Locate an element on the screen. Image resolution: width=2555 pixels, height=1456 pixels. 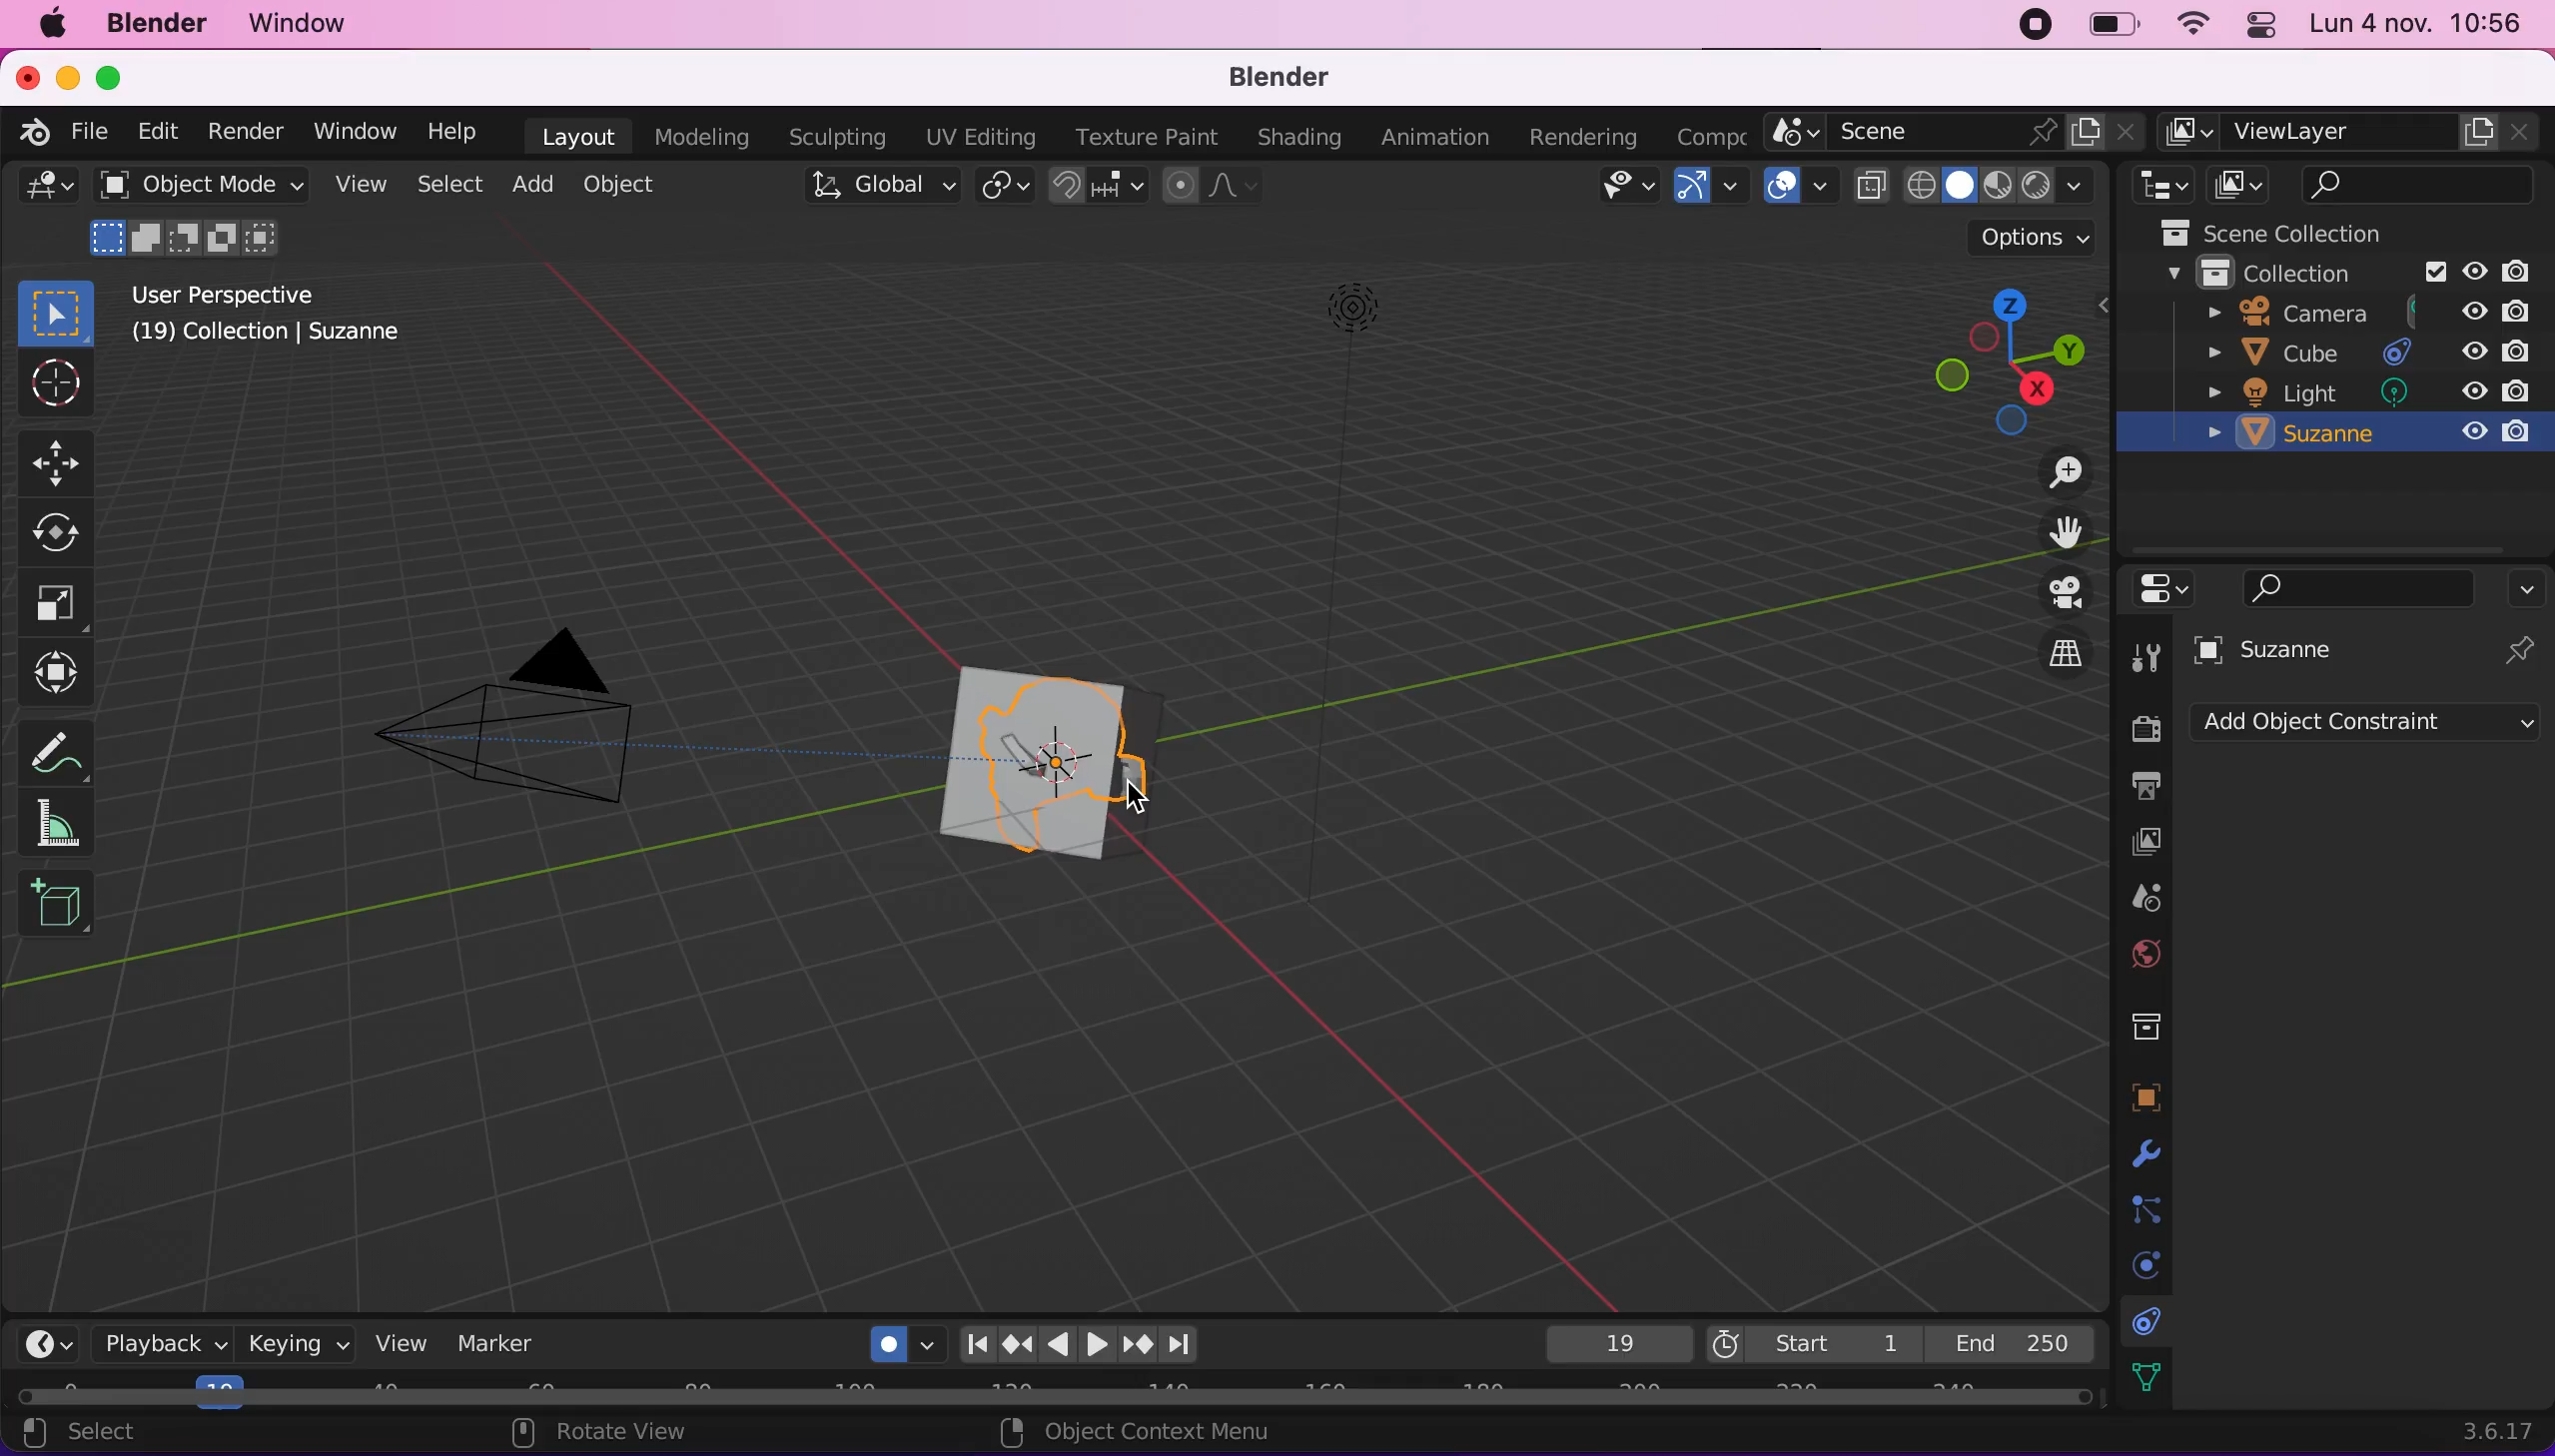
new scene is located at coordinates (2086, 135).